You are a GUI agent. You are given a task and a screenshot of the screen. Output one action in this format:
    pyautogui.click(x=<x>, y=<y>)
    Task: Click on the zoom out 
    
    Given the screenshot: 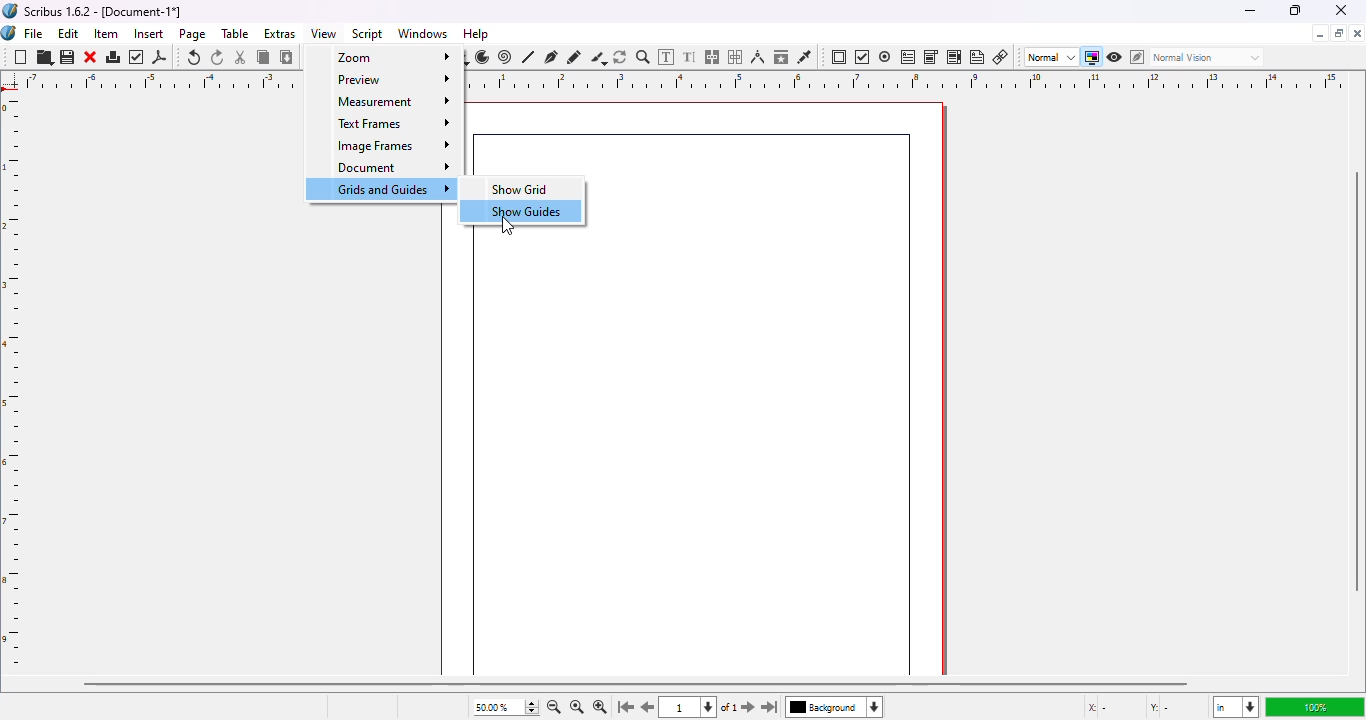 What is the action you would take?
    pyautogui.click(x=553, y=707)
    